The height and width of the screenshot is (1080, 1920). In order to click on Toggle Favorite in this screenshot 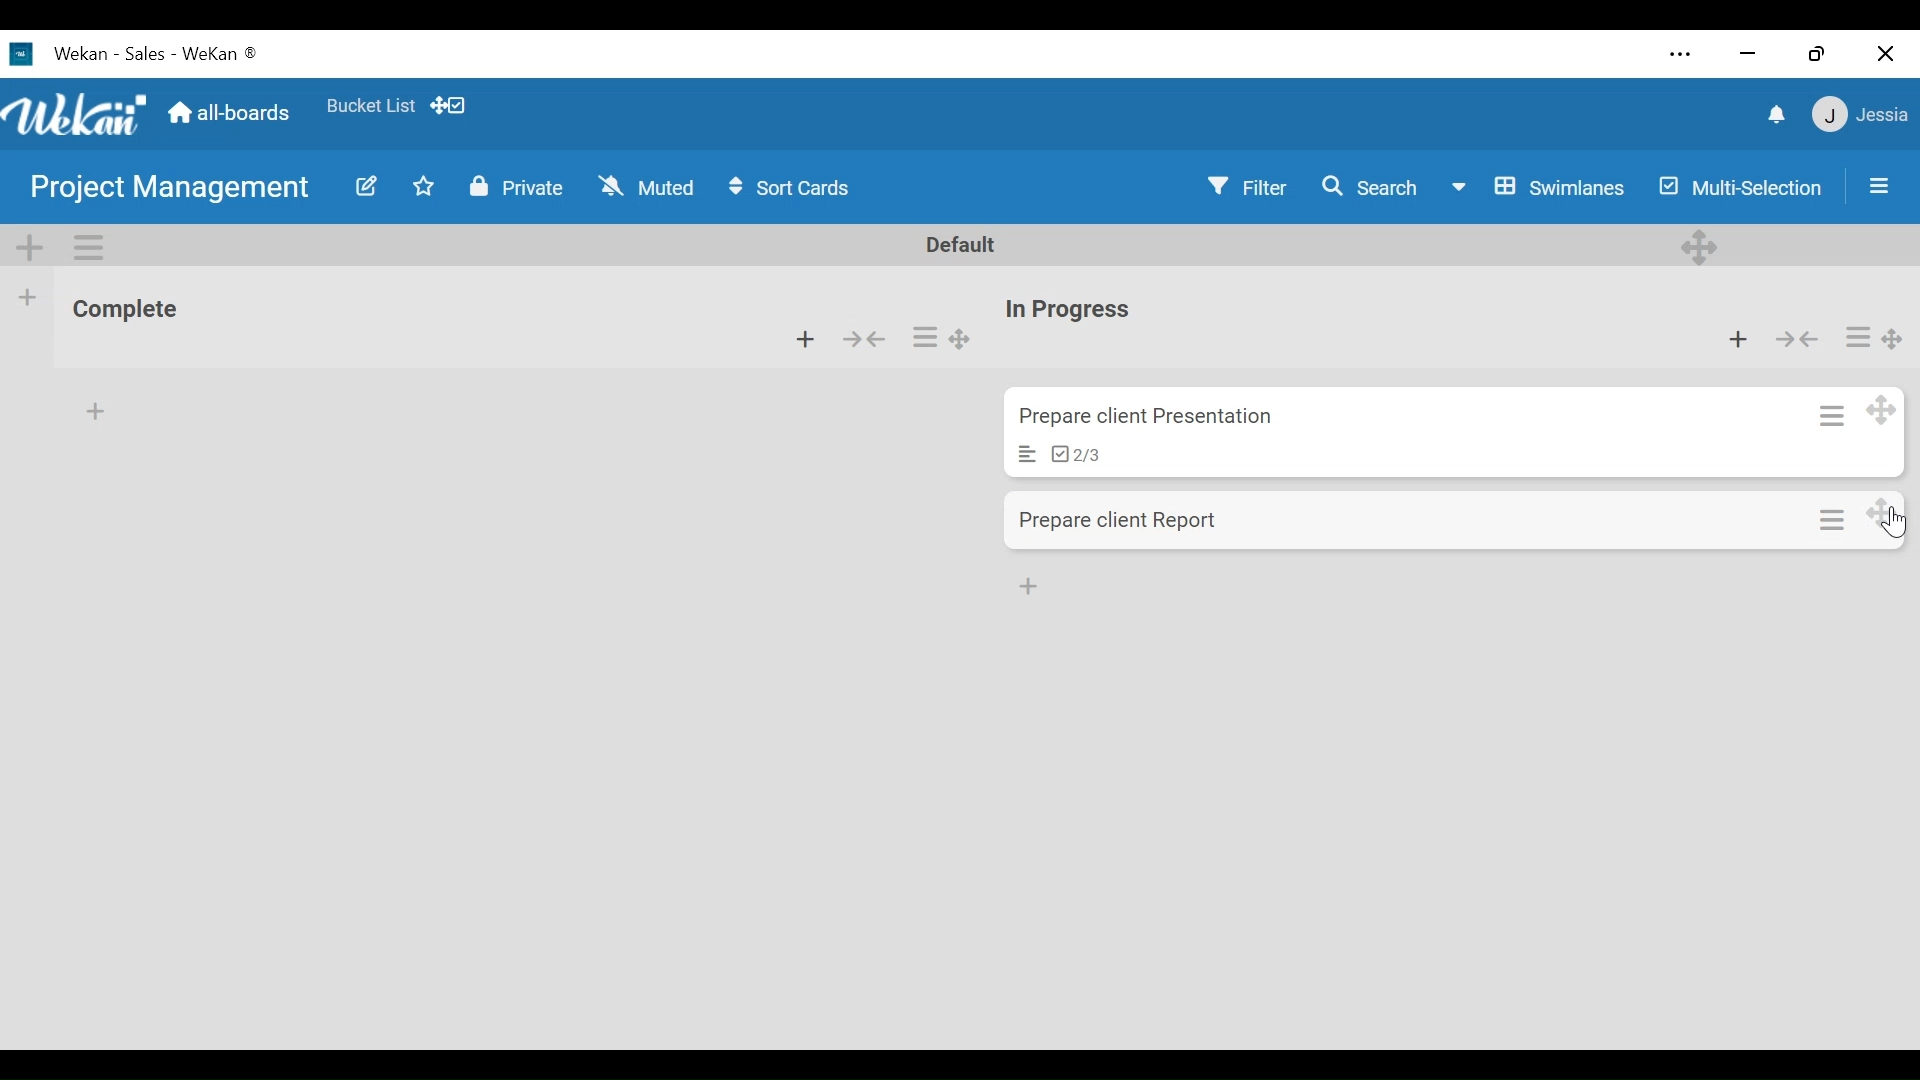, I will do `click(419, 188)`.